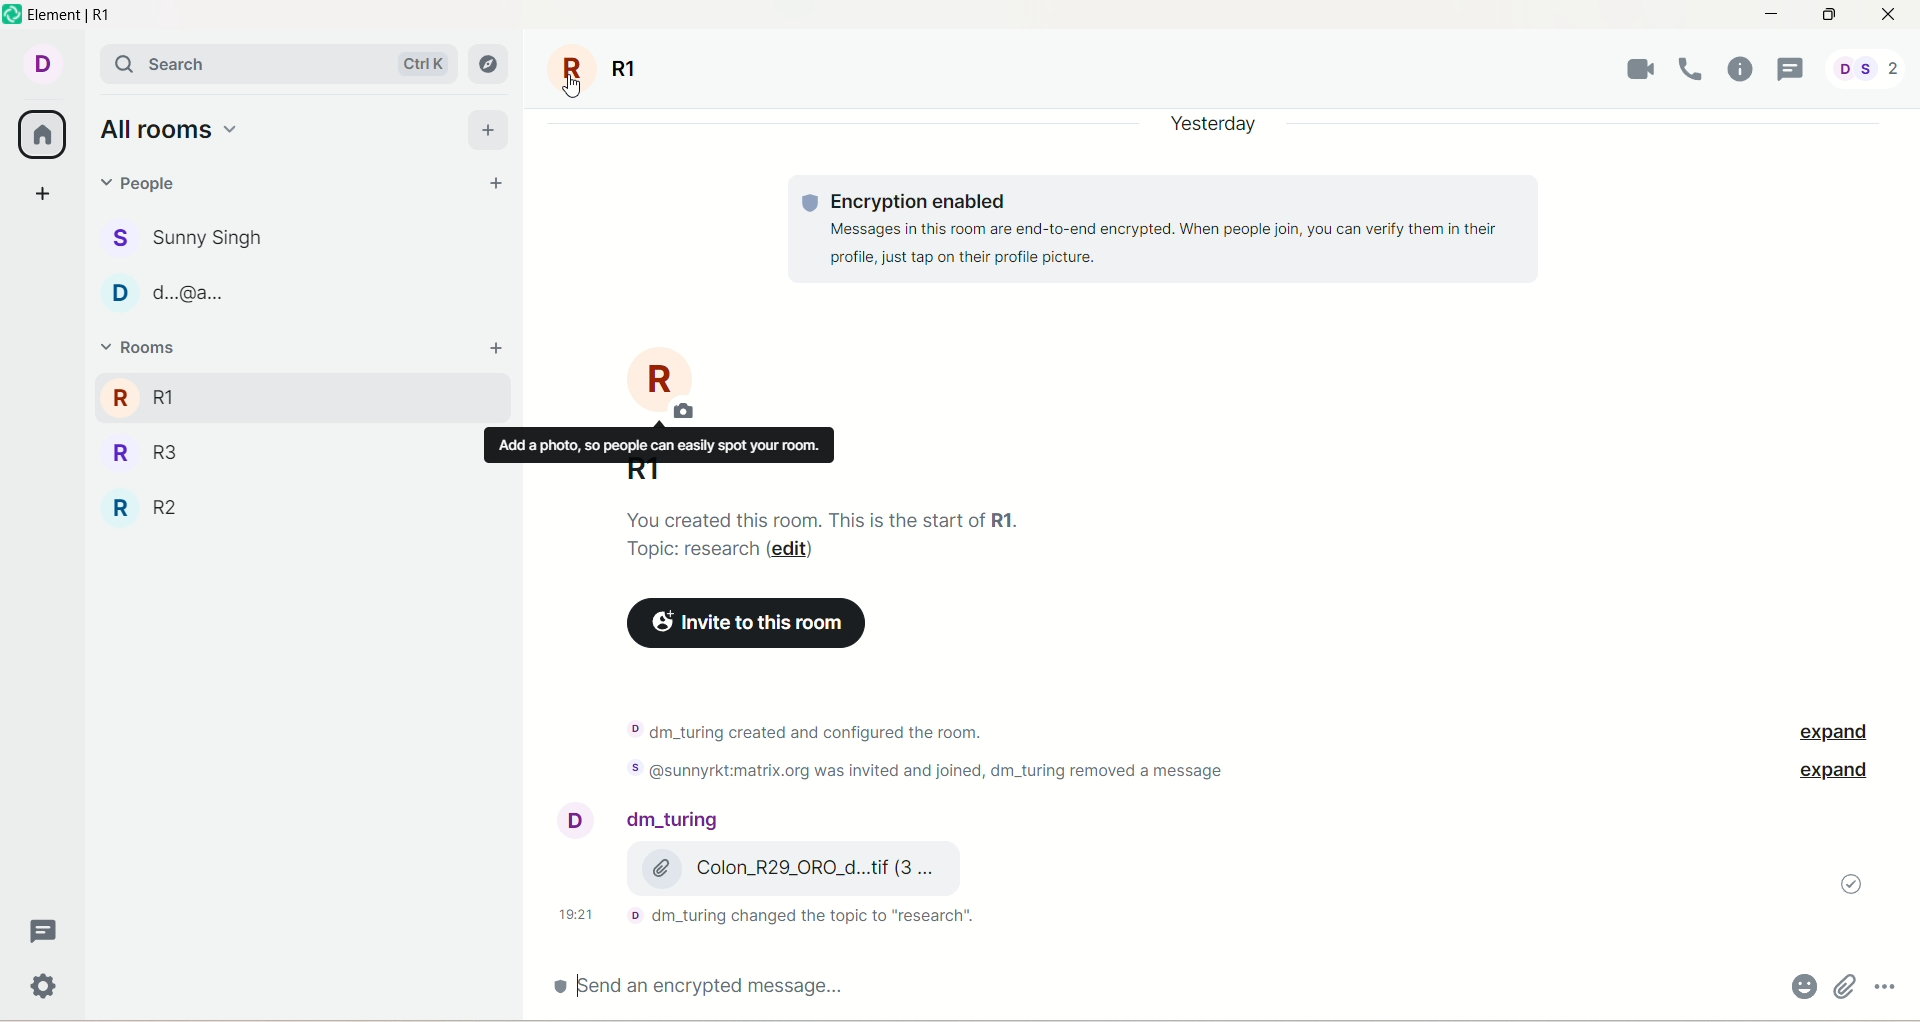  I want to click on start chat, so click(493, 178).